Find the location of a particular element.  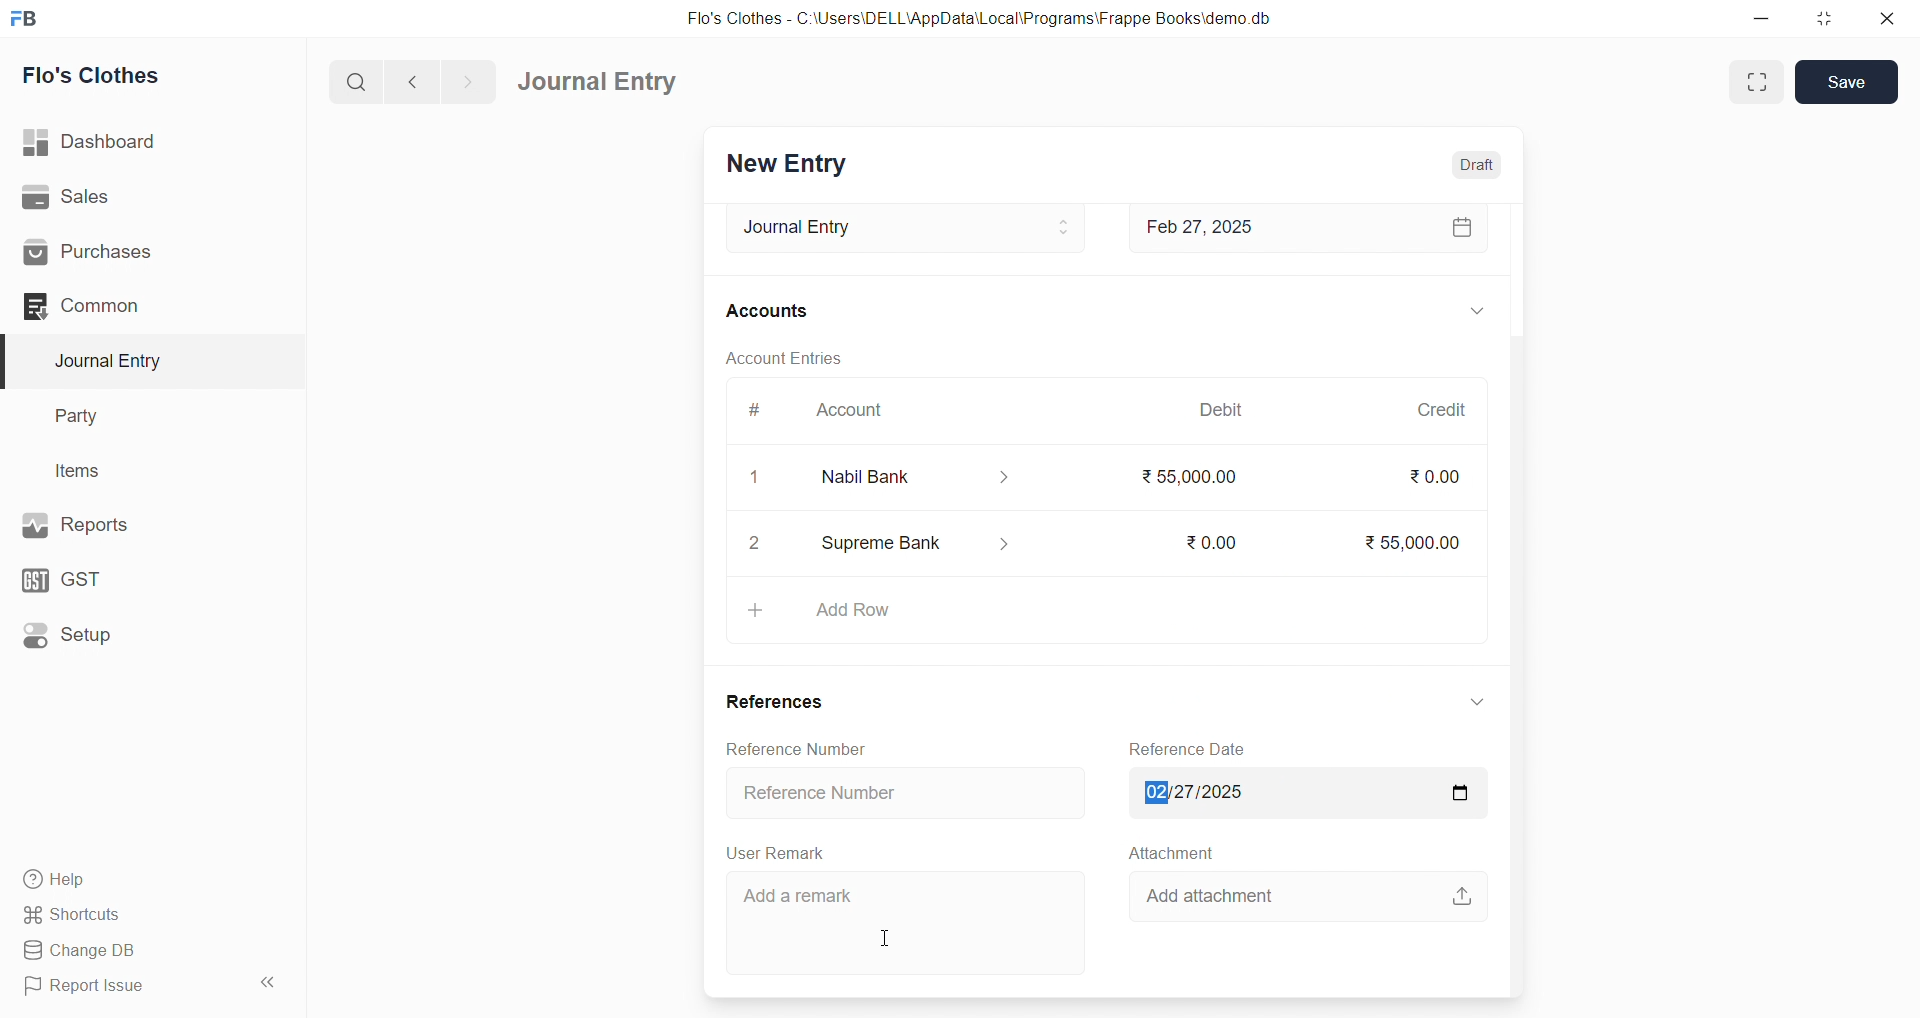

₹0.00 is located at coordinates (1205, 541).